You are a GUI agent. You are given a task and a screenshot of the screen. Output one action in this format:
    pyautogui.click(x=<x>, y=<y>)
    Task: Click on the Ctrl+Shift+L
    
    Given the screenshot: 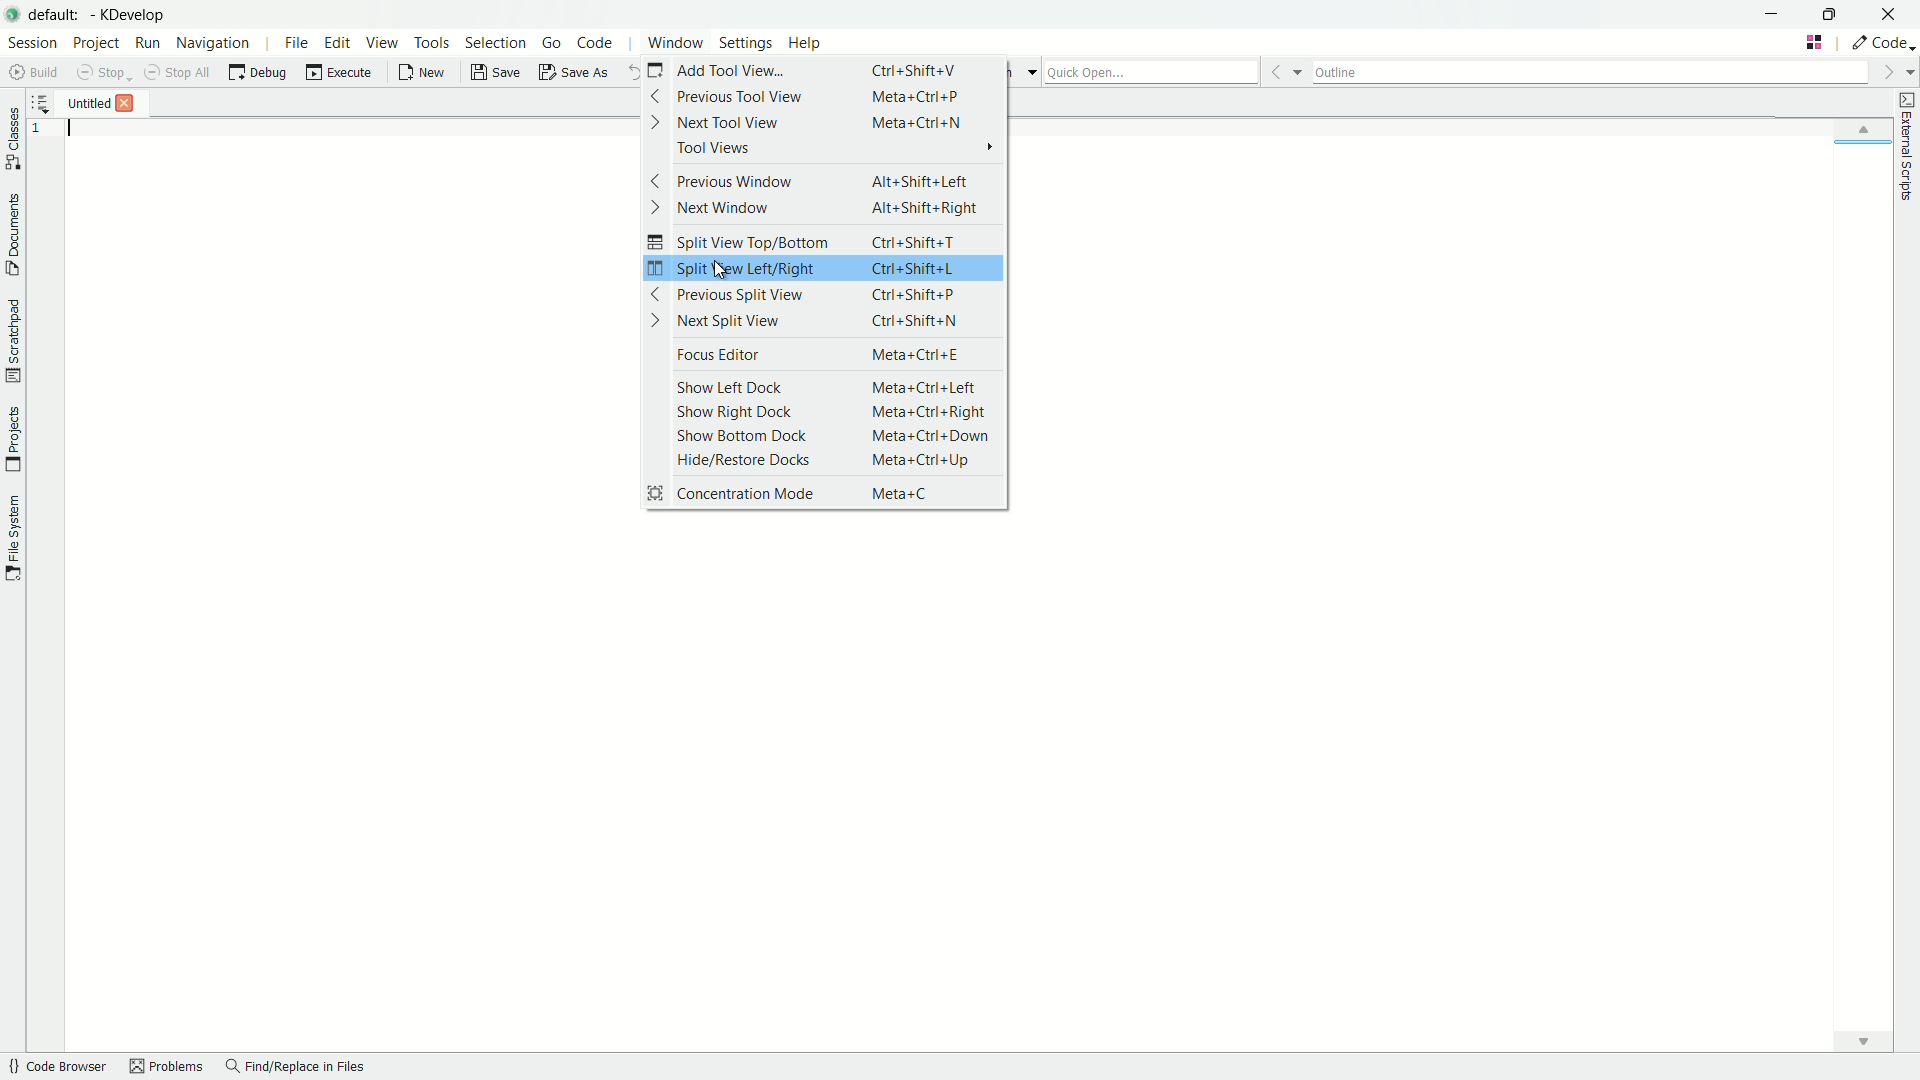 What is the action you would take?
    pyautogui.click(x=924, y=267)
    